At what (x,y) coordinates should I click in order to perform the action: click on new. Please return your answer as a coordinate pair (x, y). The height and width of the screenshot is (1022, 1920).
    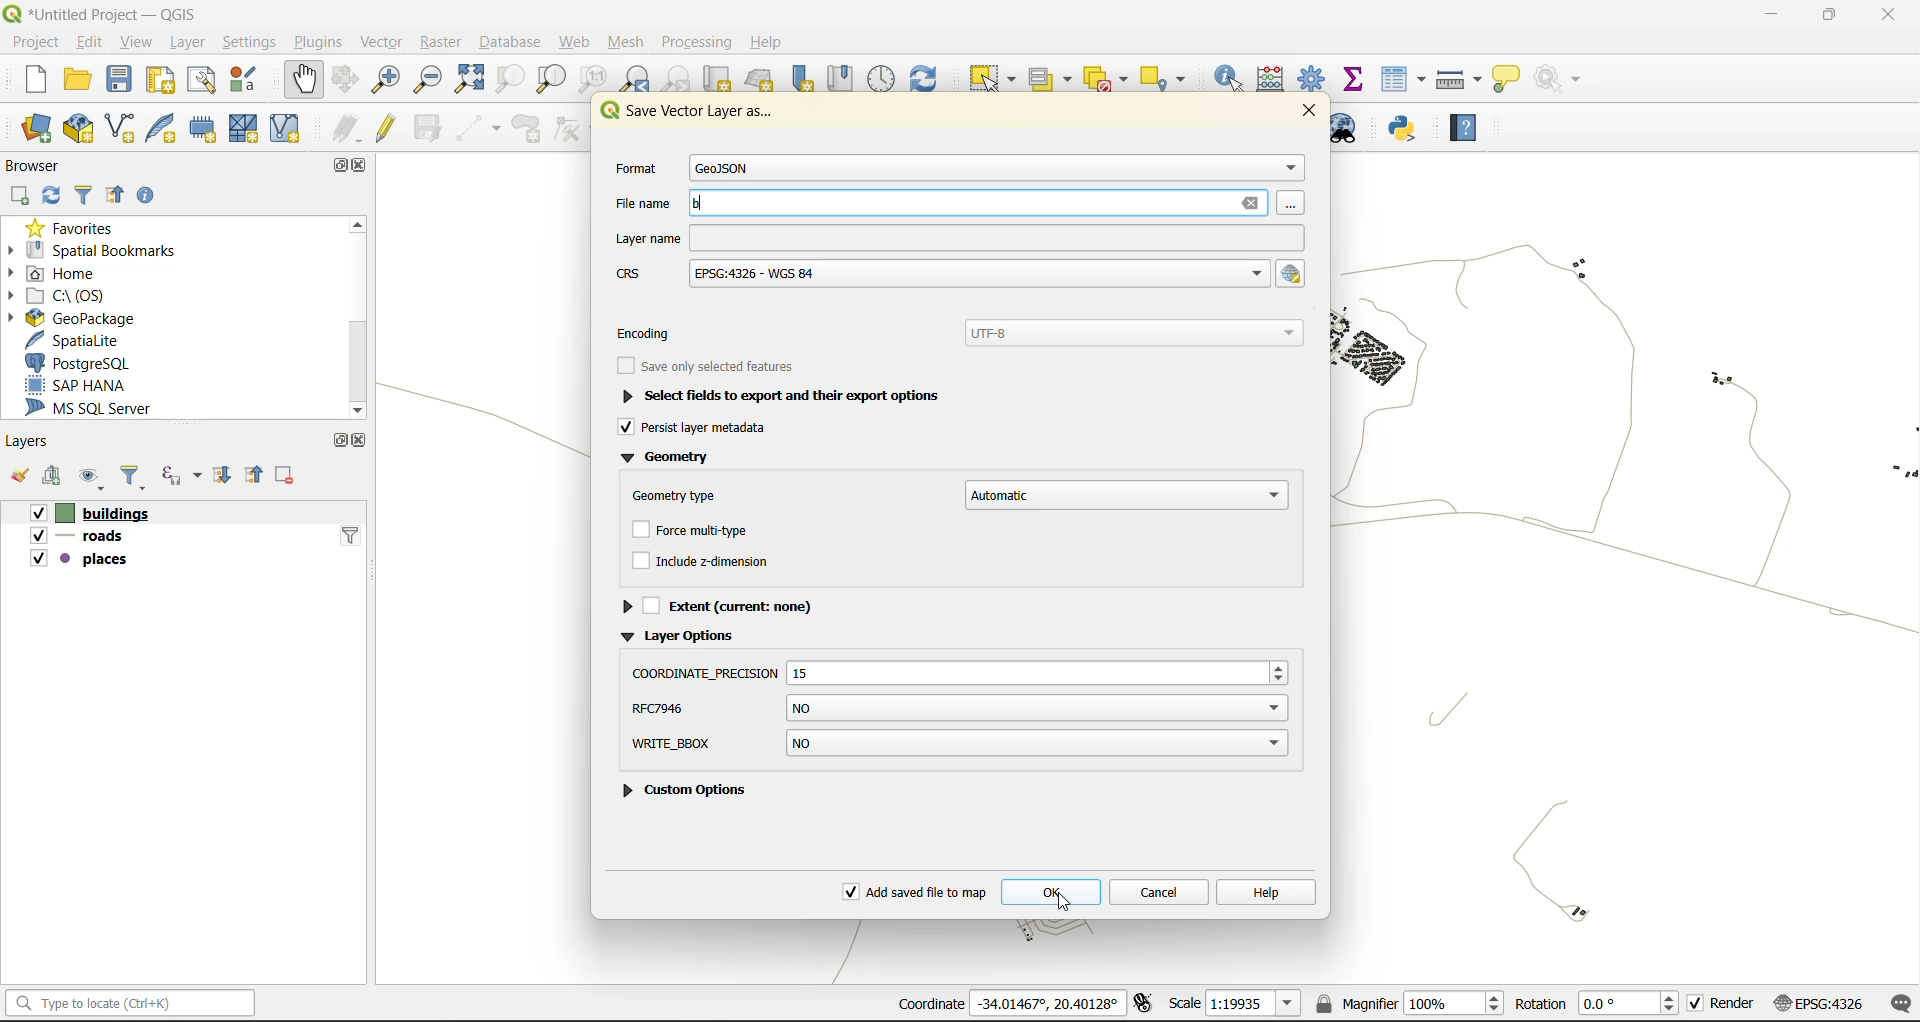
    Looking at the image, I should click on (35, 80).